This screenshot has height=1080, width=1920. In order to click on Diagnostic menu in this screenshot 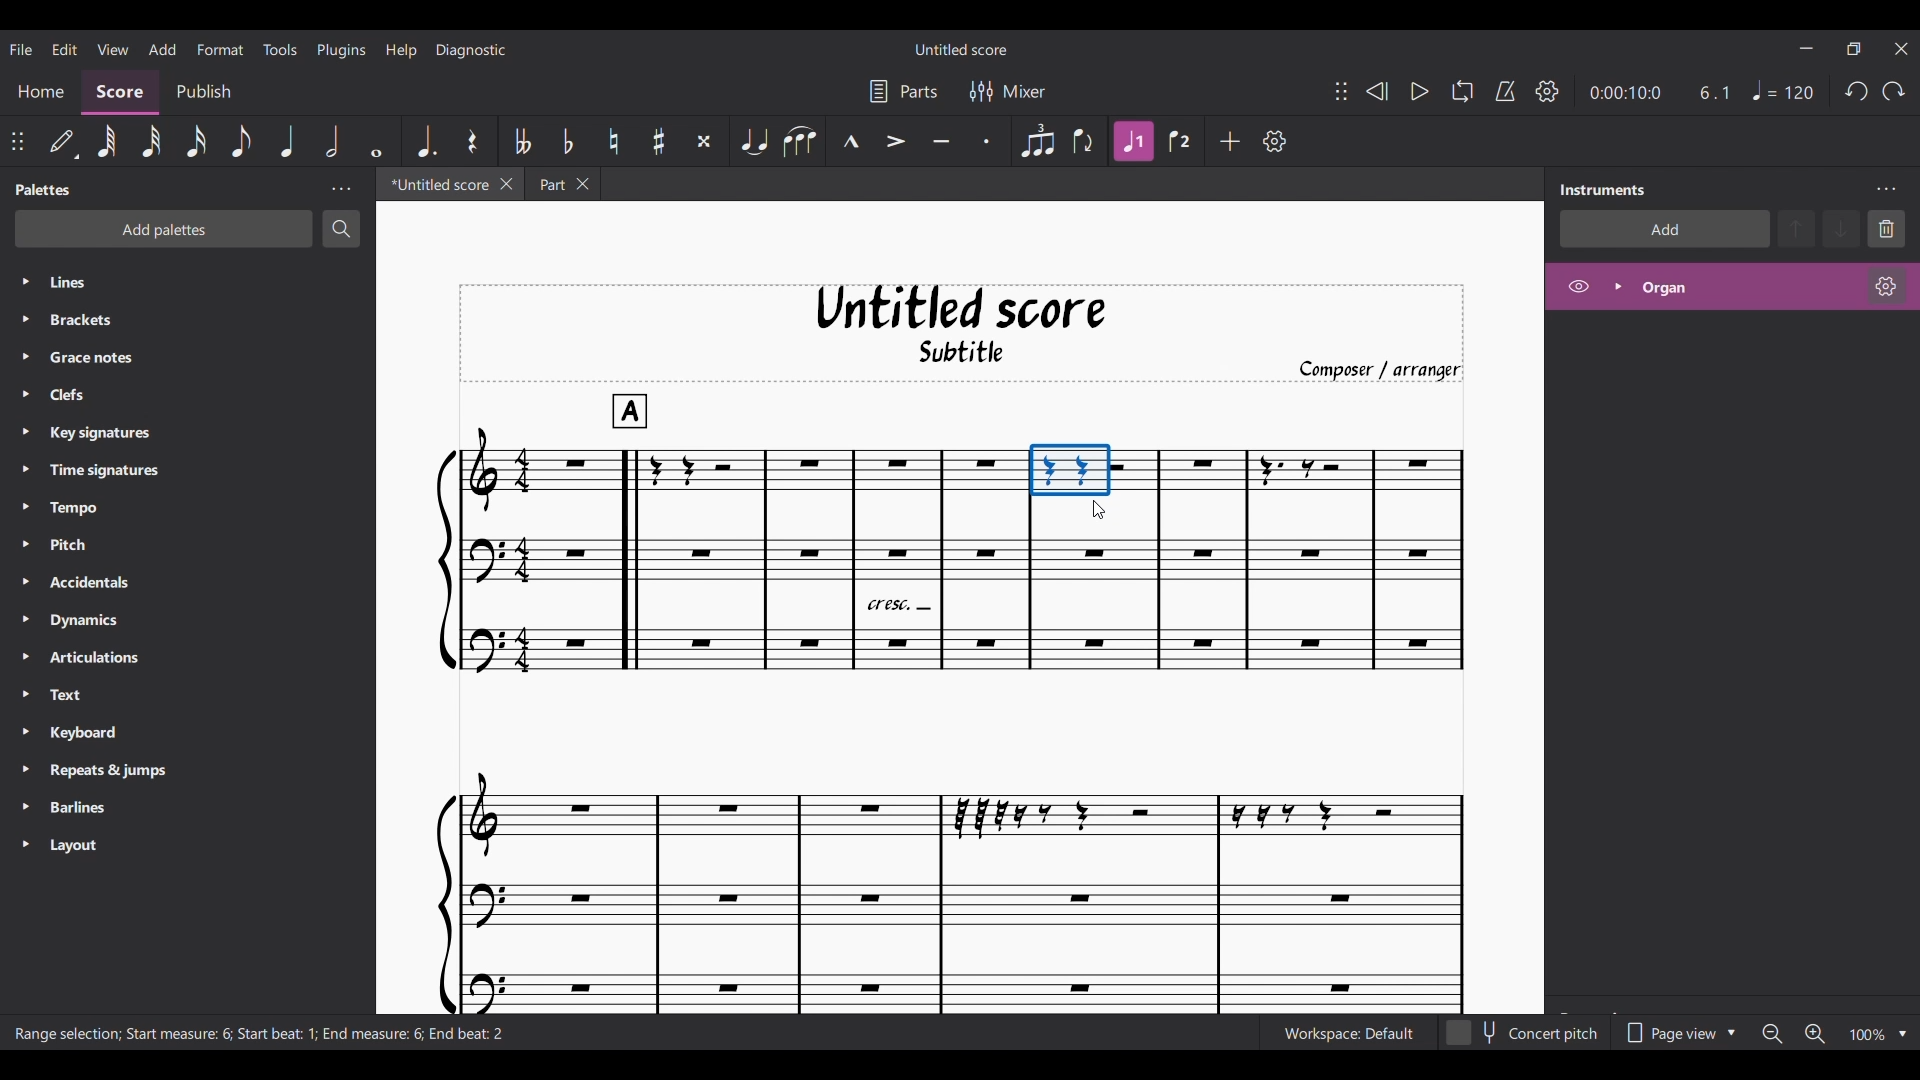, I will do `click(472, 49)`.